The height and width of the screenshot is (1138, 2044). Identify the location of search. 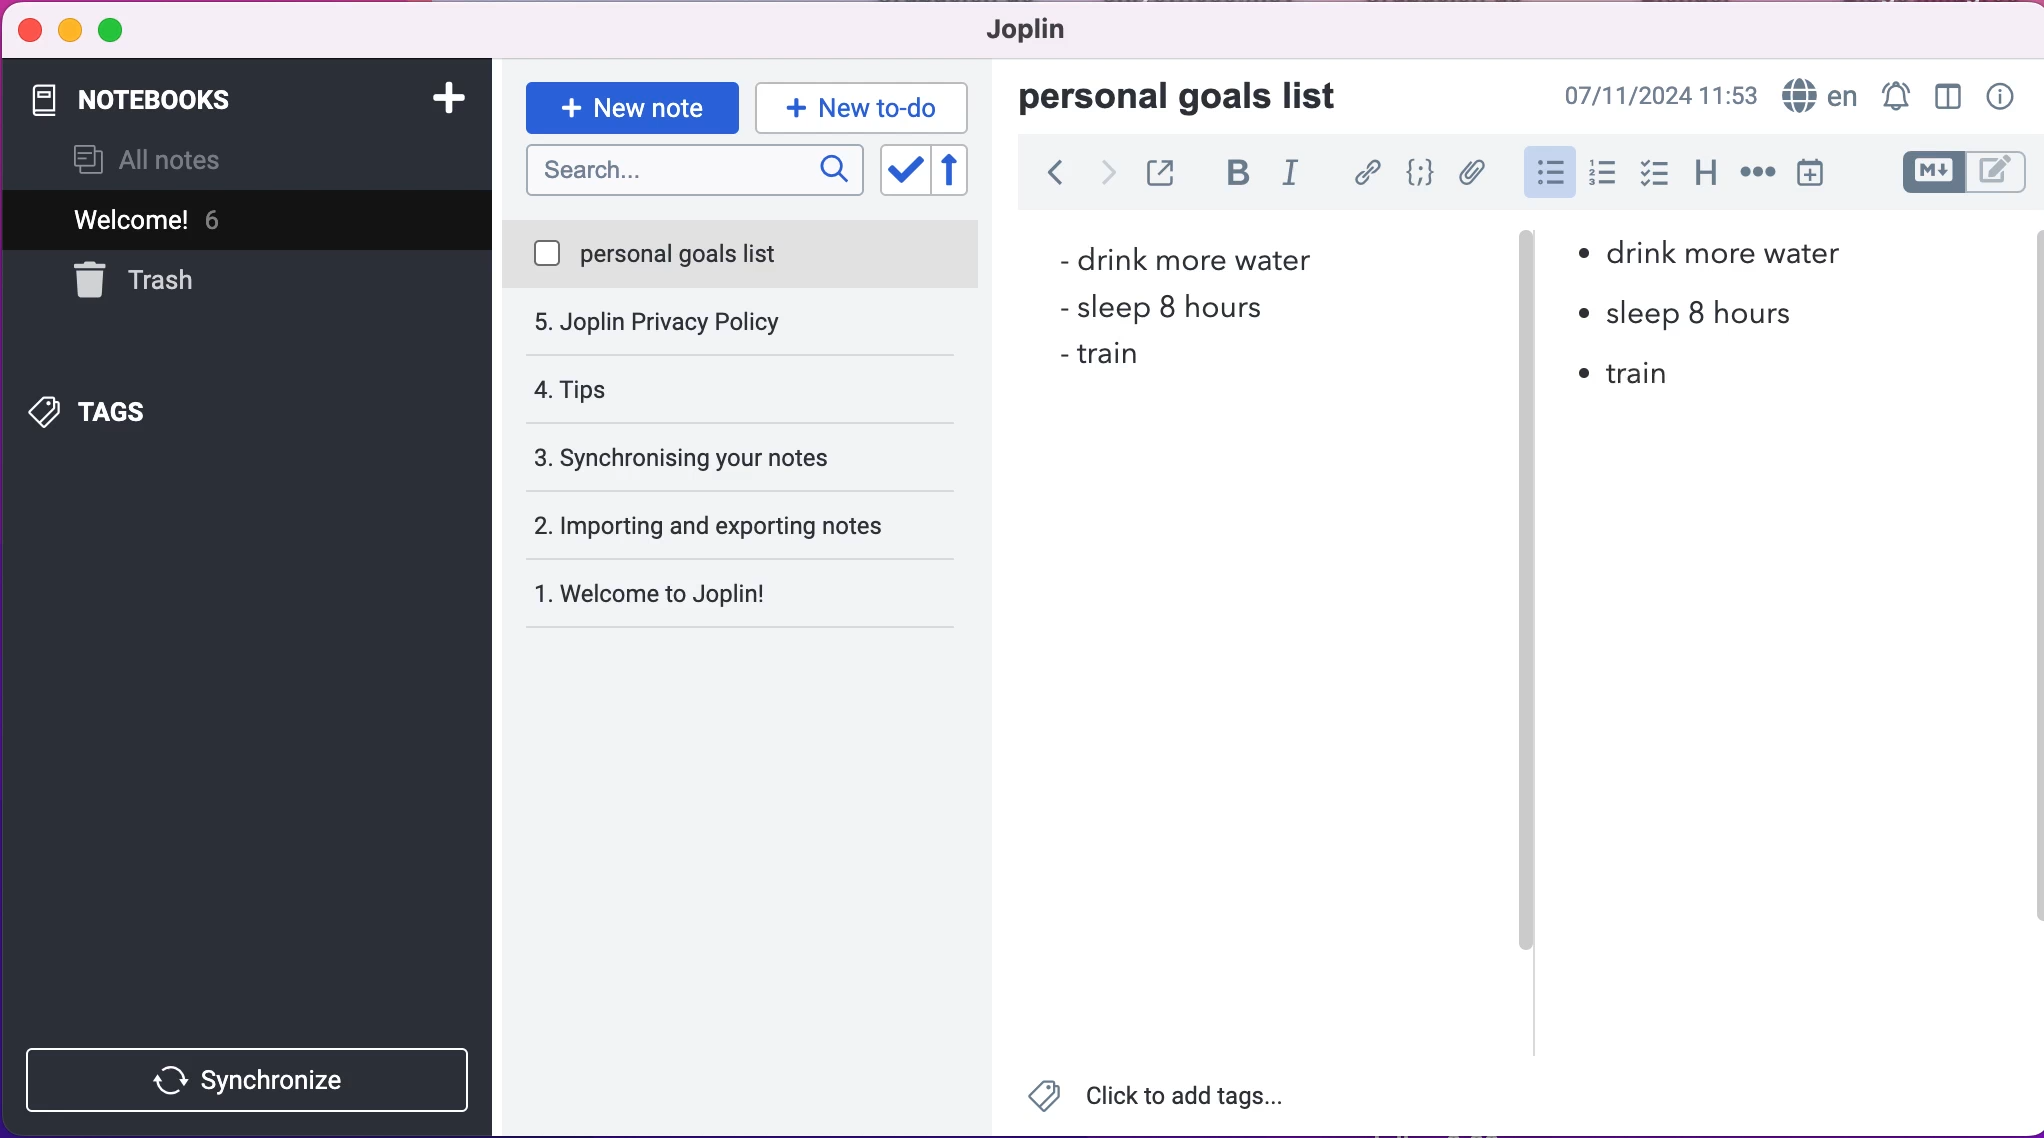
(692, 173).